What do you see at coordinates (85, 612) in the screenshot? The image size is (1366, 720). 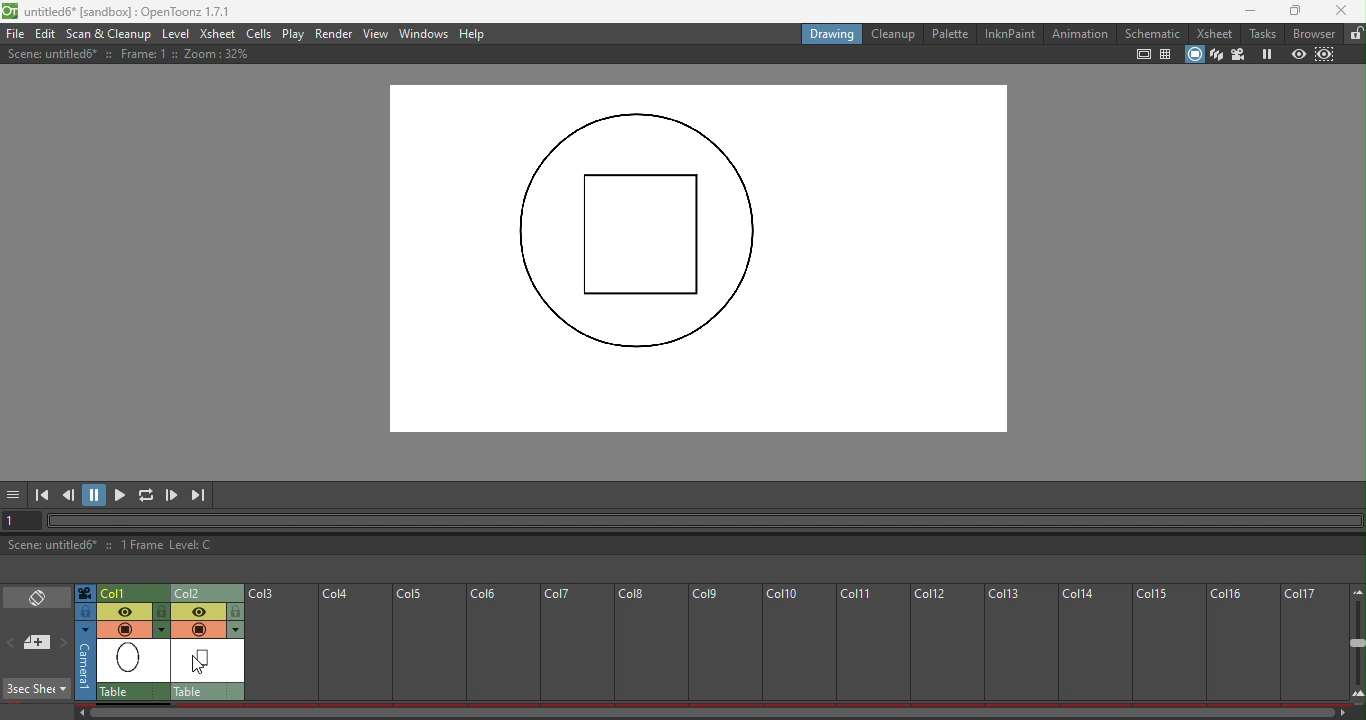 I see `Click to select camera` at bounding box center [85, 612].